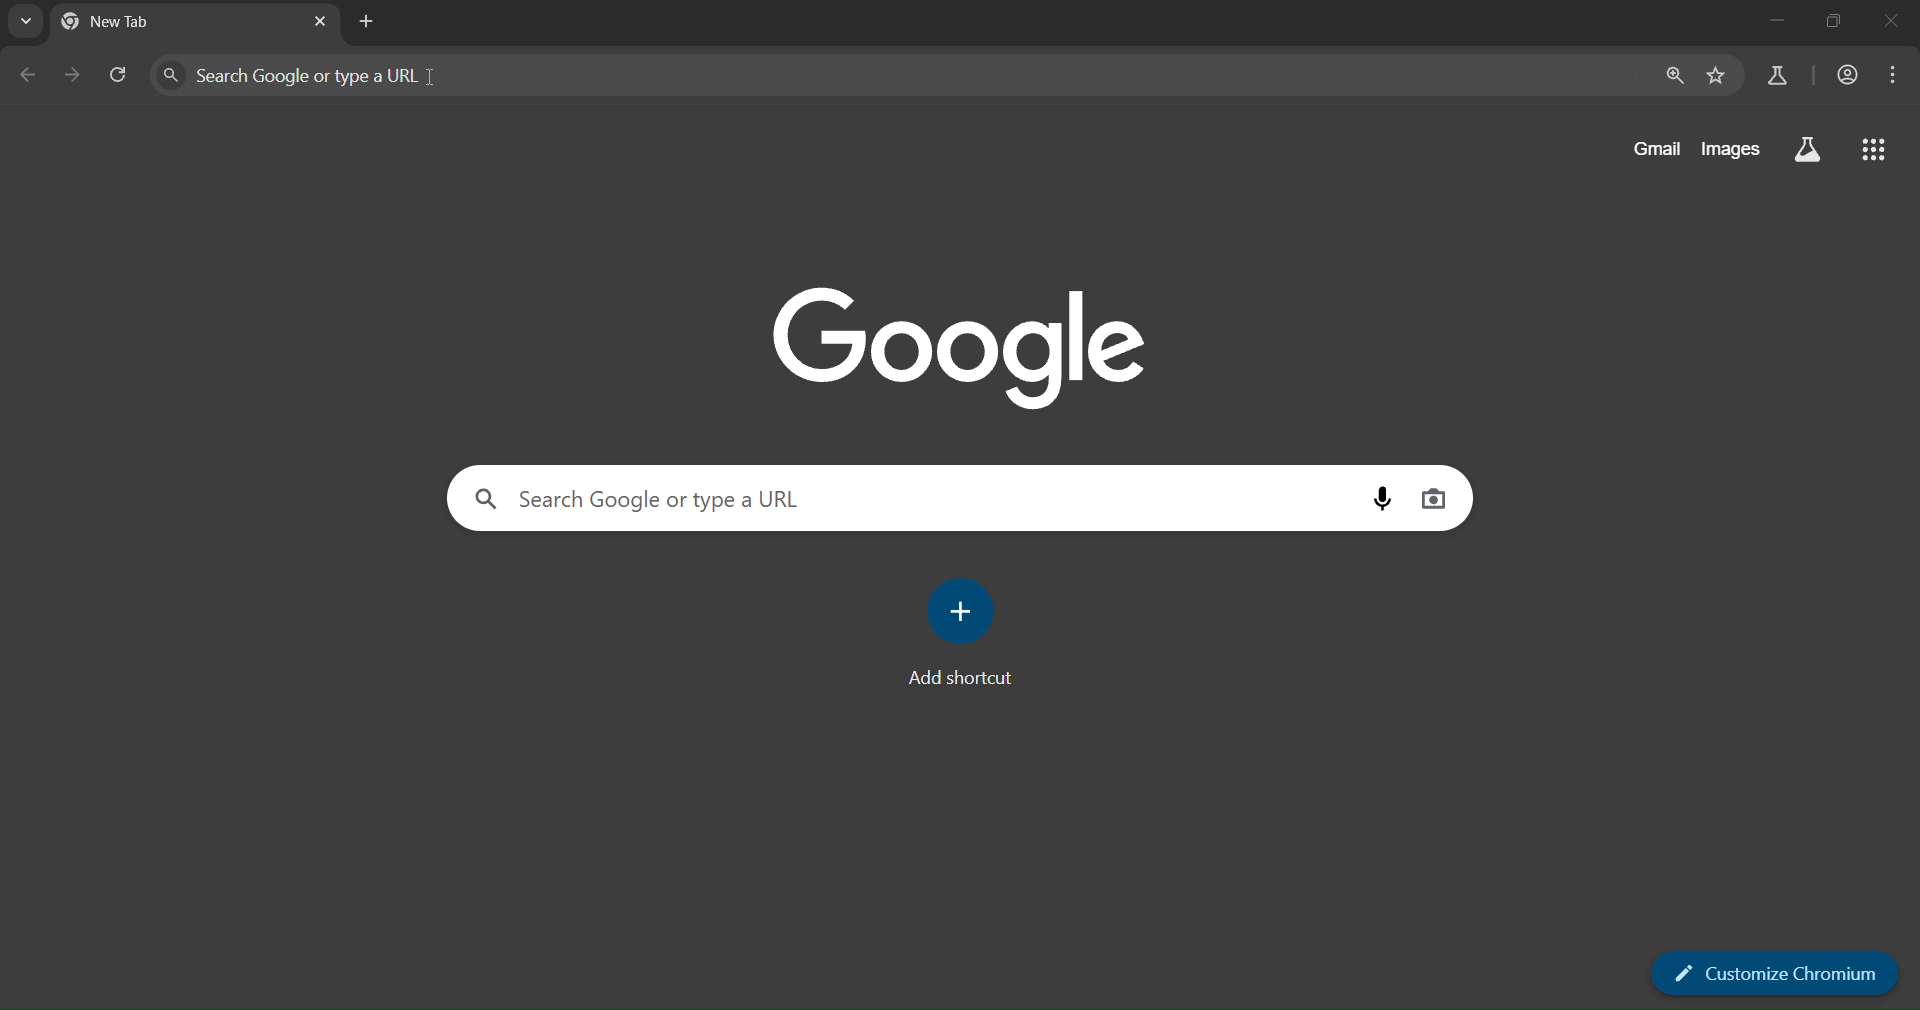 This screenshot has width=1920, height=1010. What do you see at coordinates (1676, 76) in the screenshot?
I see `zoom` at bounding box center [1676, 76].